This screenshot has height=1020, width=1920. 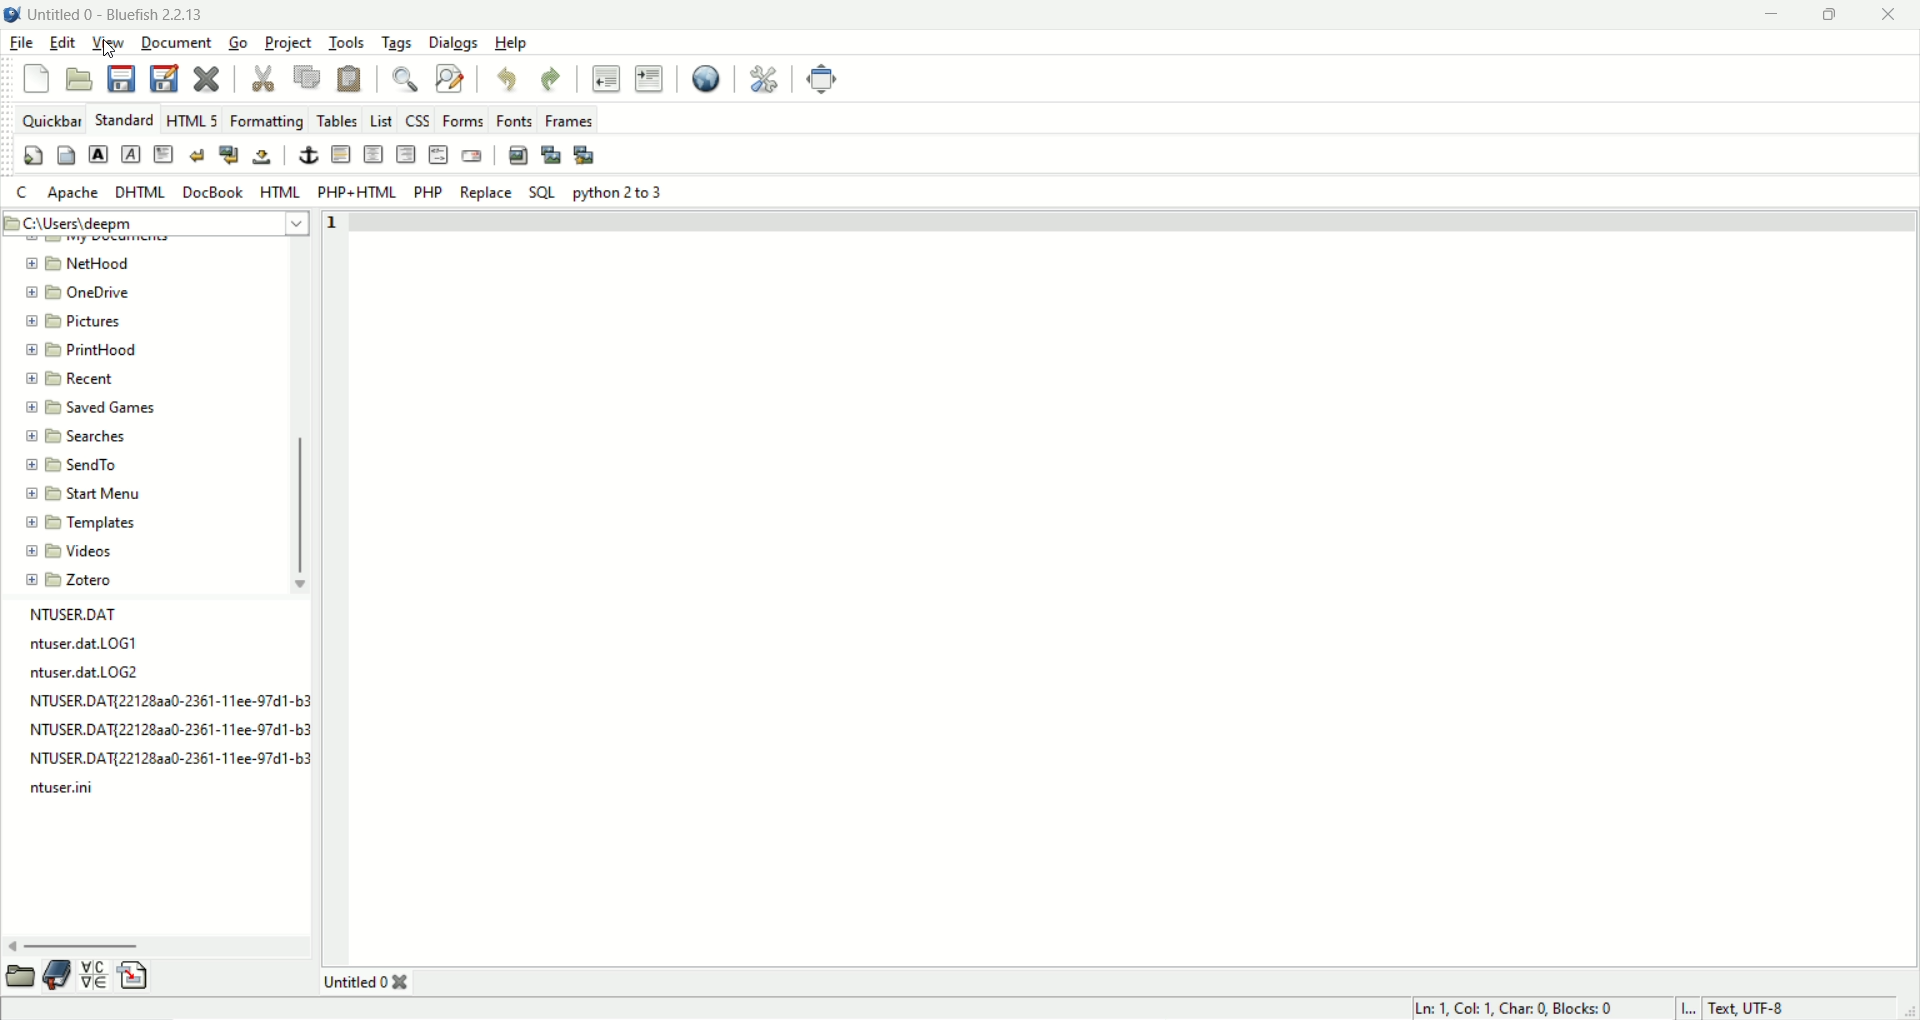 What do you see at coordinates (80, 78) in the screenshot?
I see `open file` at bounding box center [80, 78].